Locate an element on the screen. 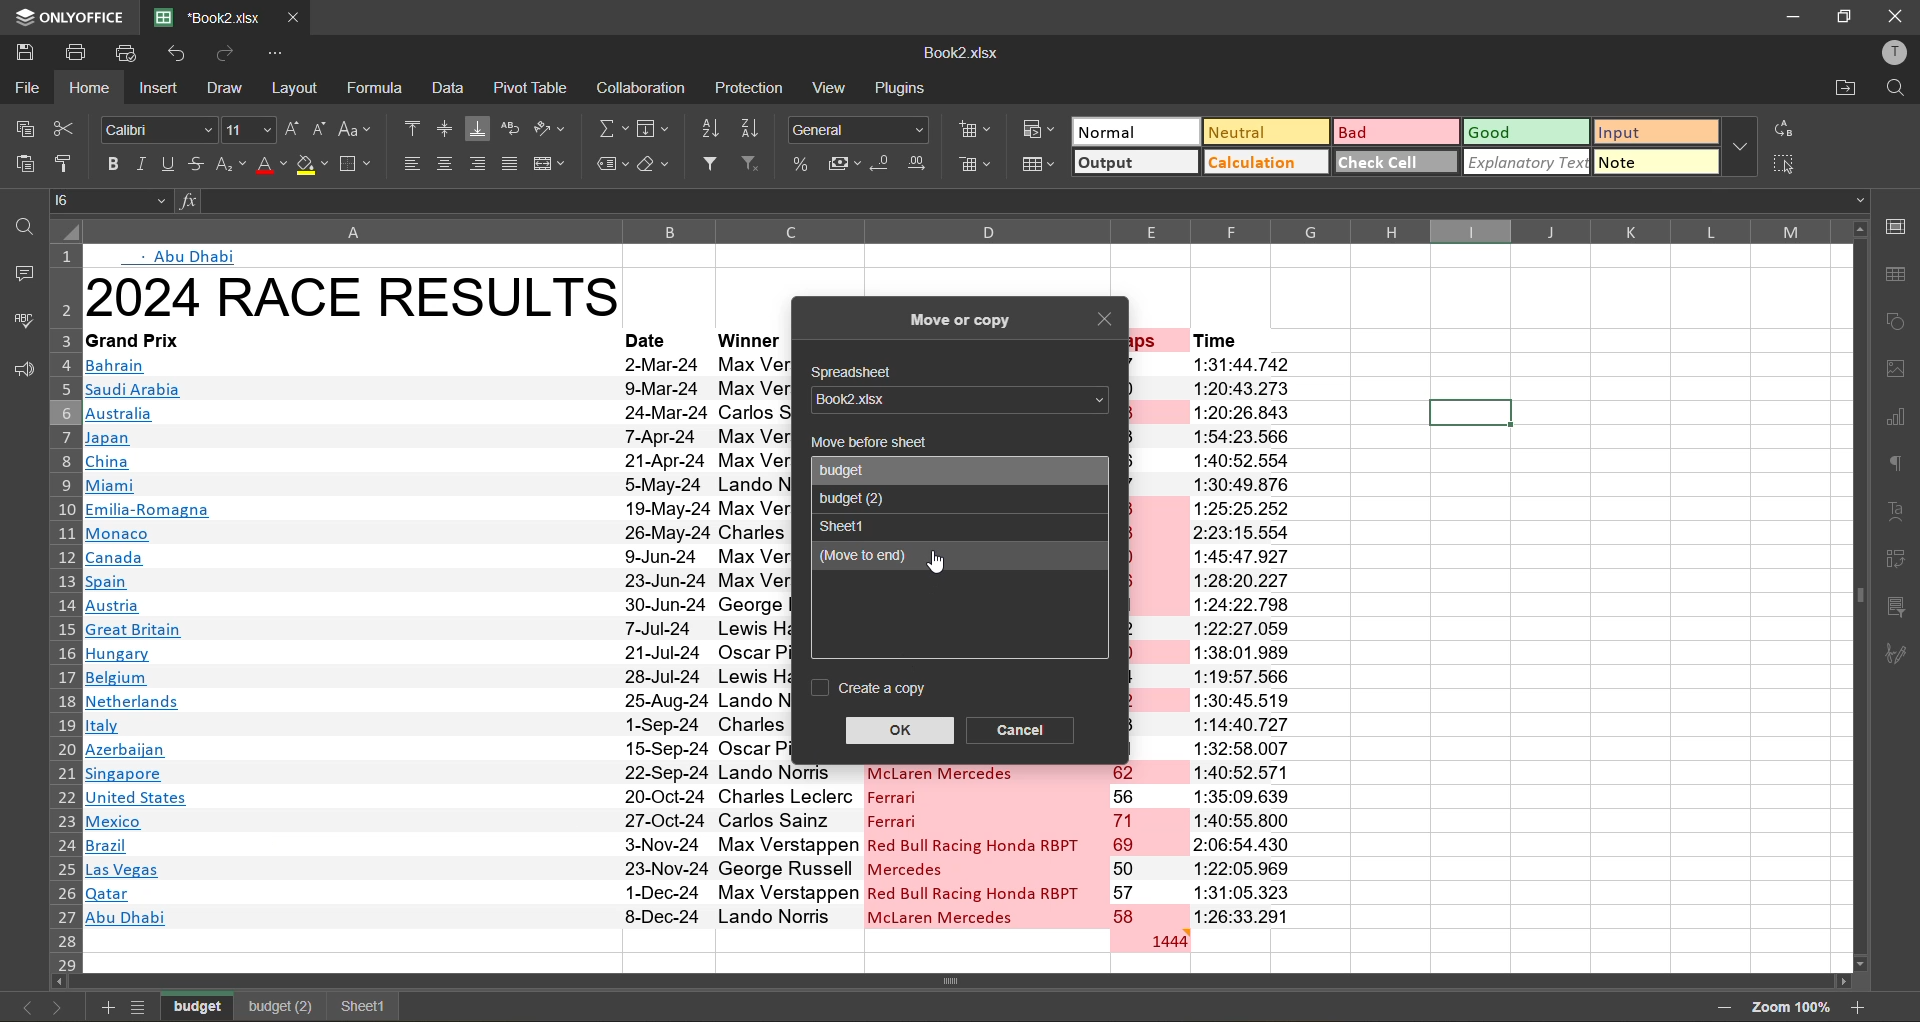 This screenshot has height=1022, width=1920. filter is located at coordinates (715, 166).